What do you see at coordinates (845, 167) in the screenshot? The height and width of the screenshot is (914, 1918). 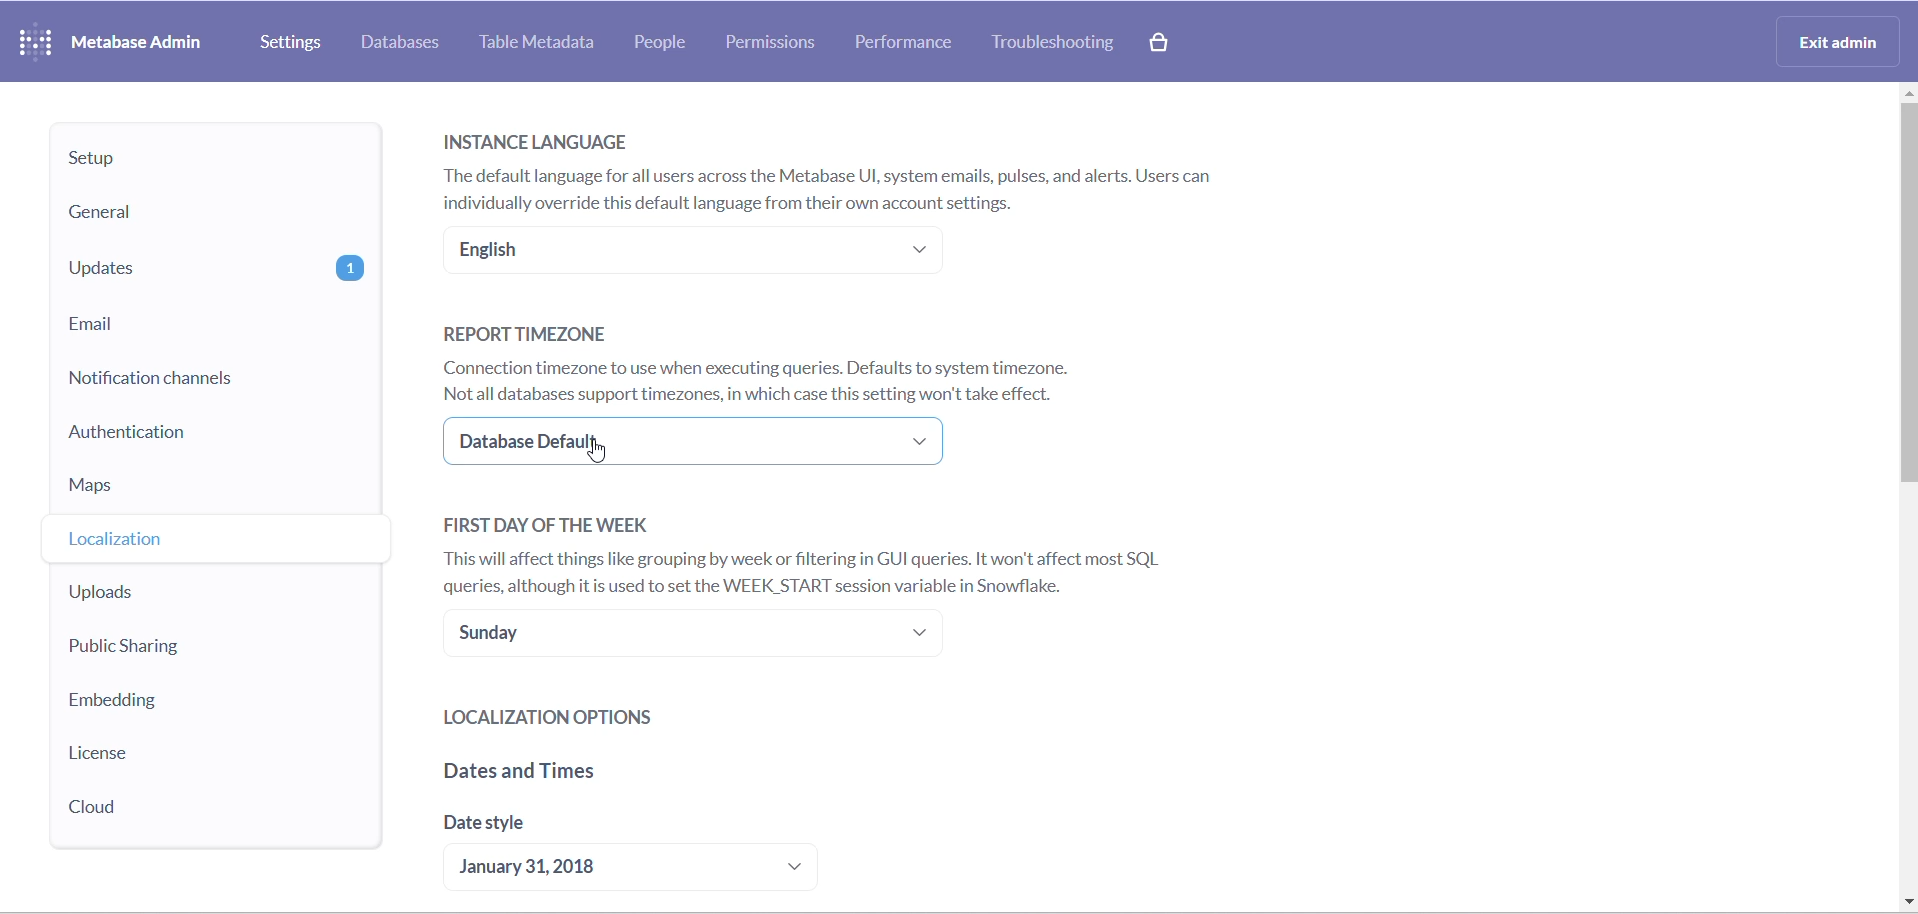 I see `INSTANCE LANGUAGE
The default language for all users across the Metabase UI, system emails, pulses, and alerts. Users can
individually override this default language from their own account settings.` at bounding box center [845, 167].